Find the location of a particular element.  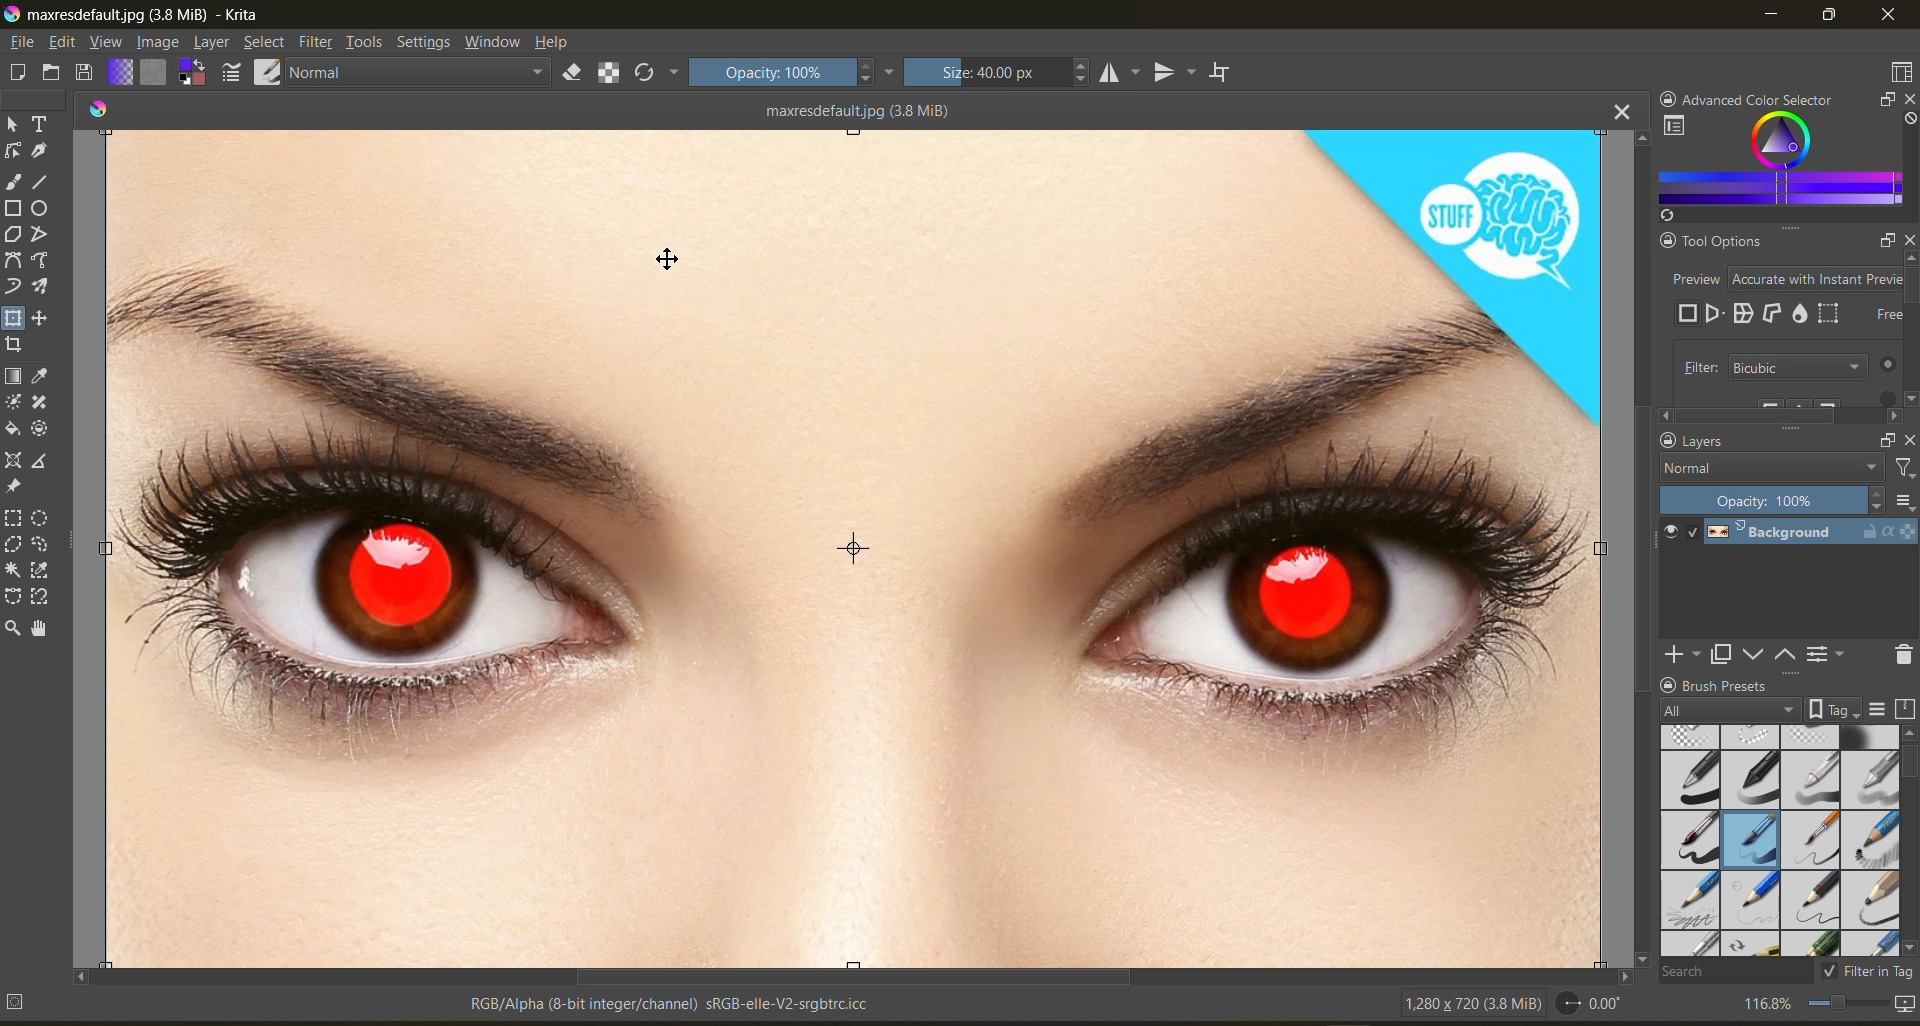

size  is located at coordinates (996, 73).